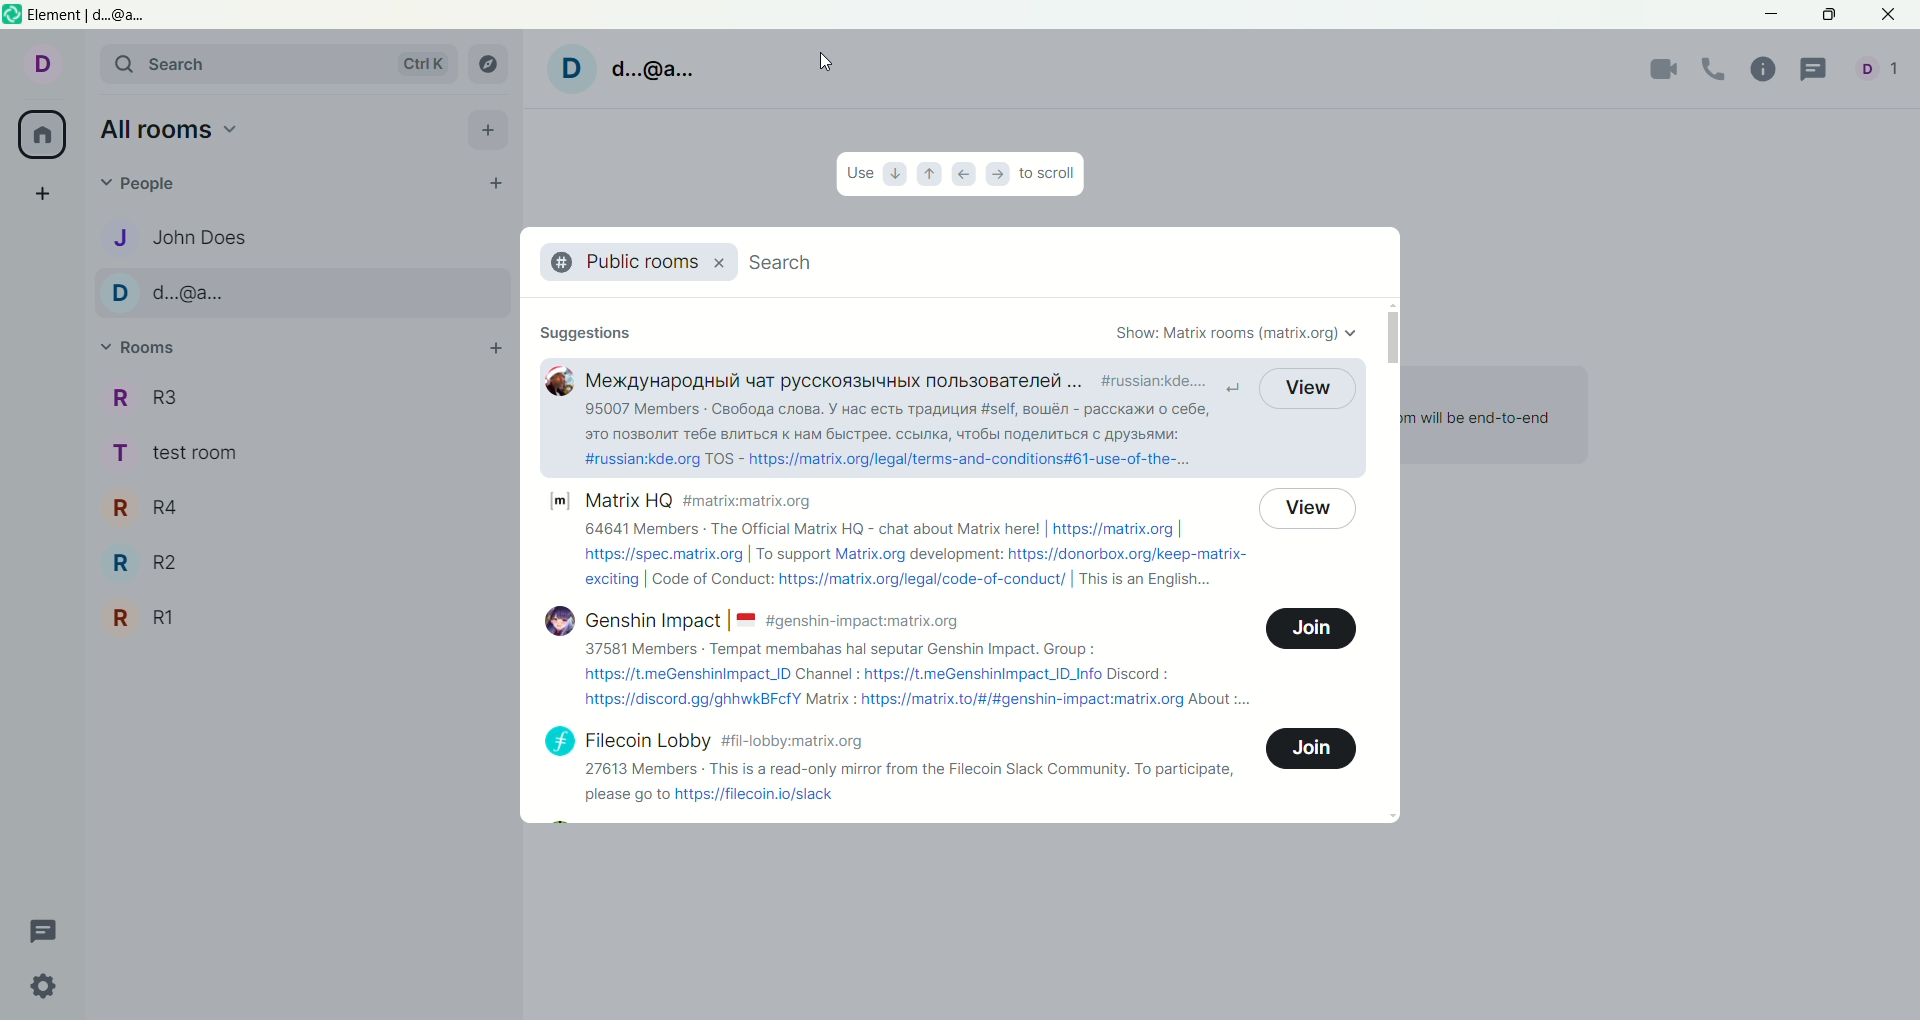  What do you see at coordinates (1832, 17) in the screenshot?
I see `maximize` at bounding box center [1832, 17].